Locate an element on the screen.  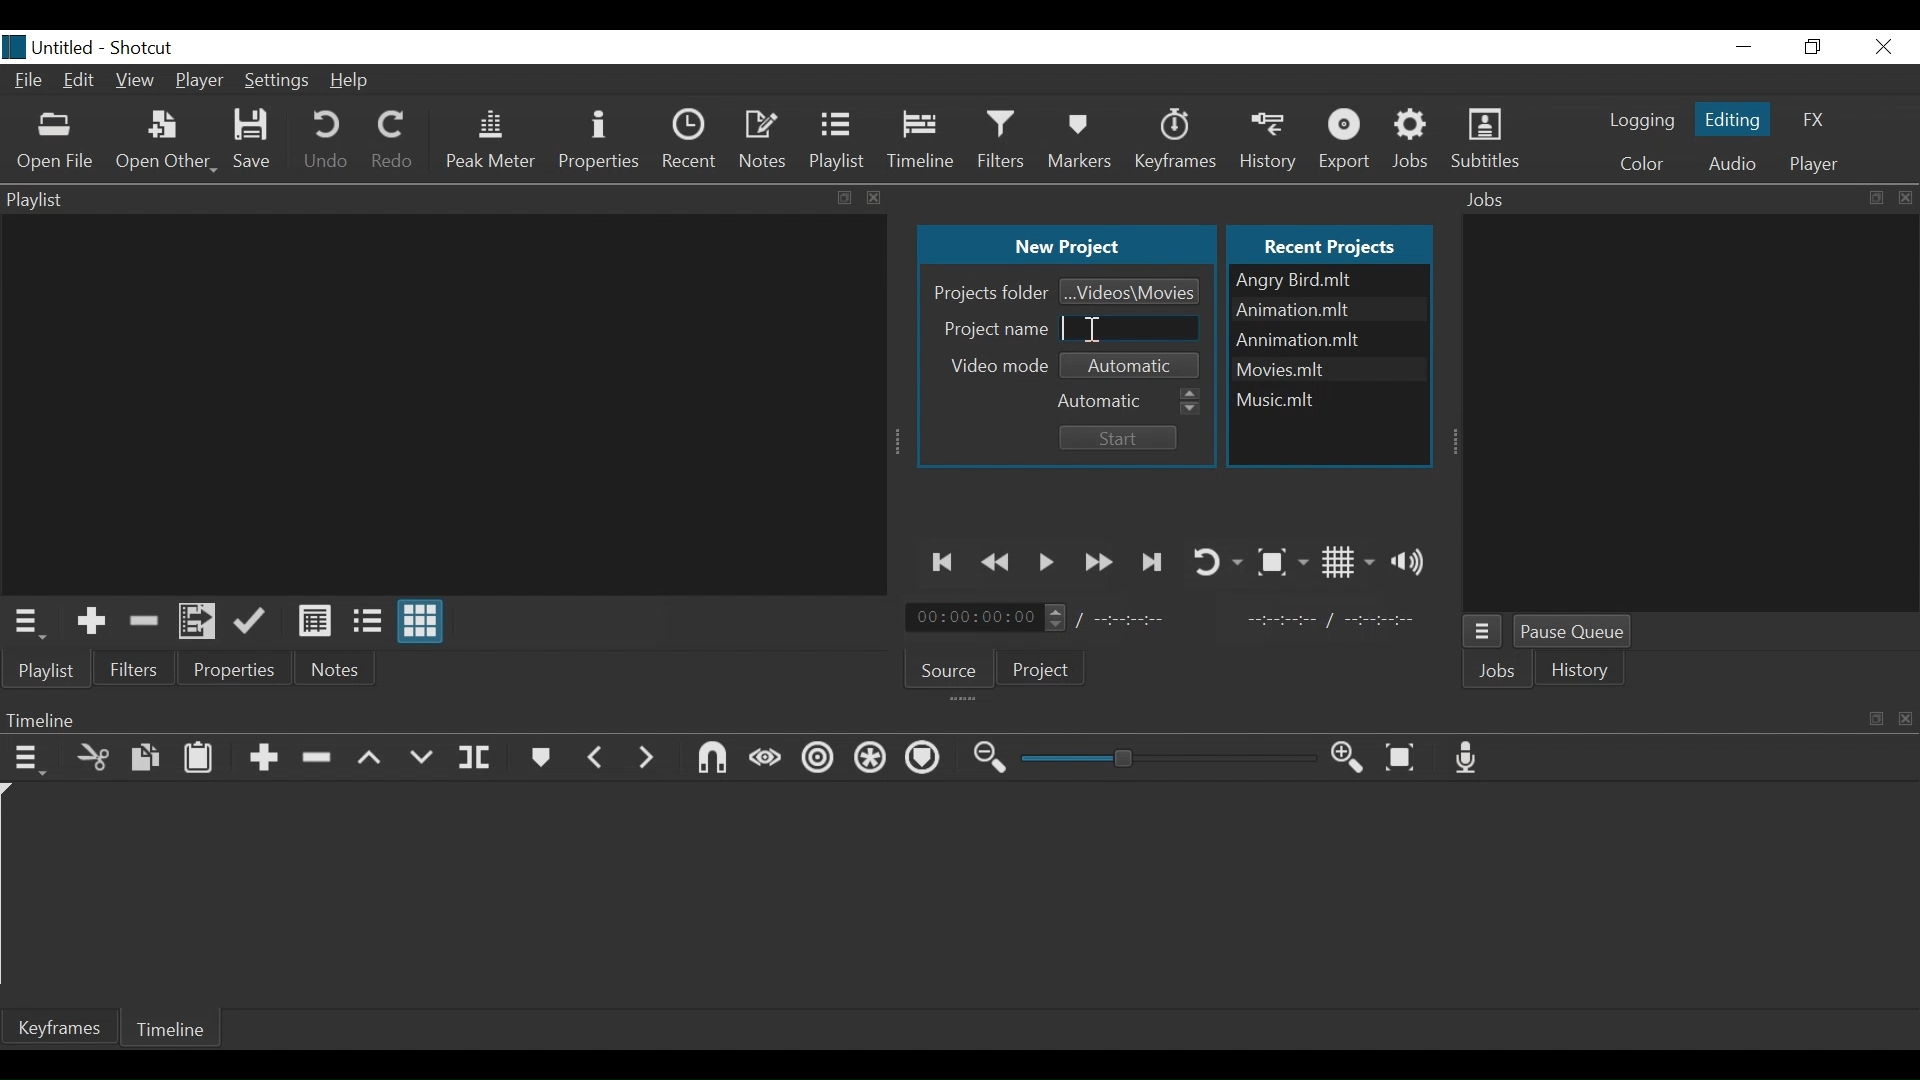
Help is located at coordinates (353, 81).